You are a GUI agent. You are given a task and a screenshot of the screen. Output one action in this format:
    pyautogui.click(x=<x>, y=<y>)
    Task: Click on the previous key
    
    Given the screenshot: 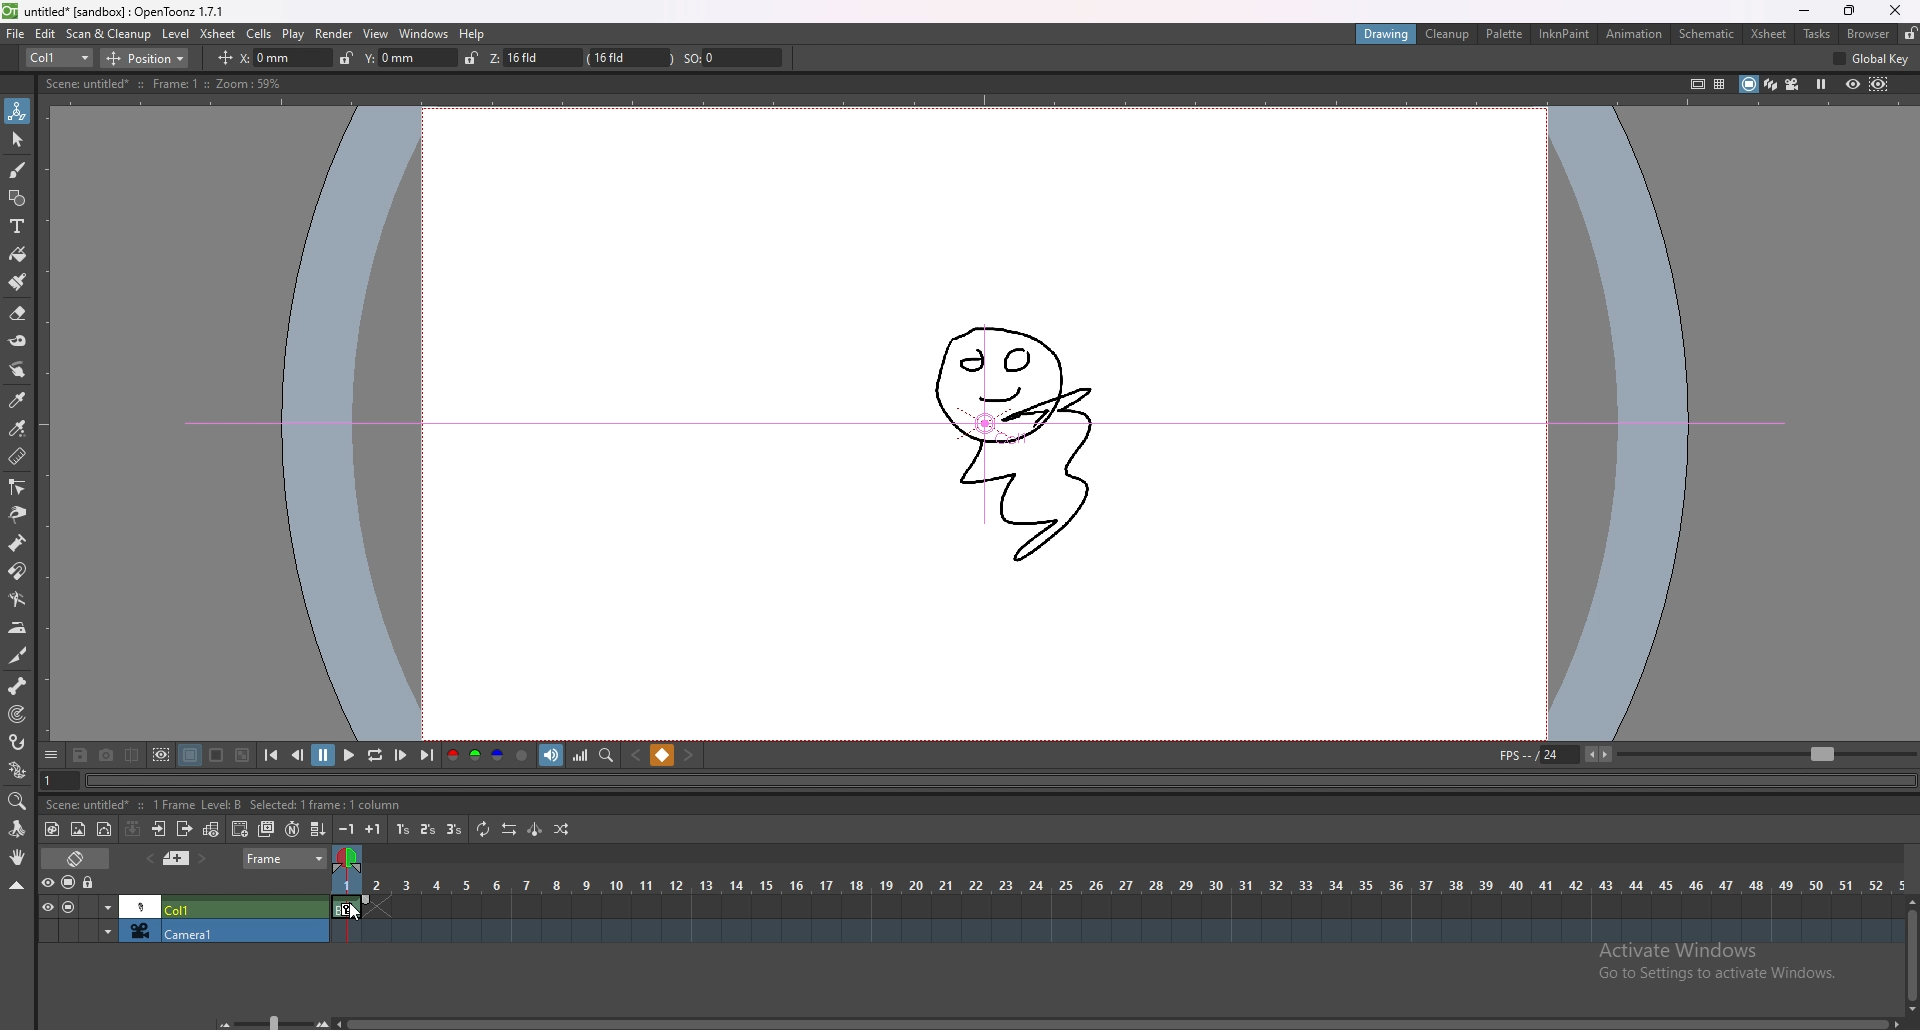 What is the action you would take?
    pyautogui.click(x=638, y=755)
    